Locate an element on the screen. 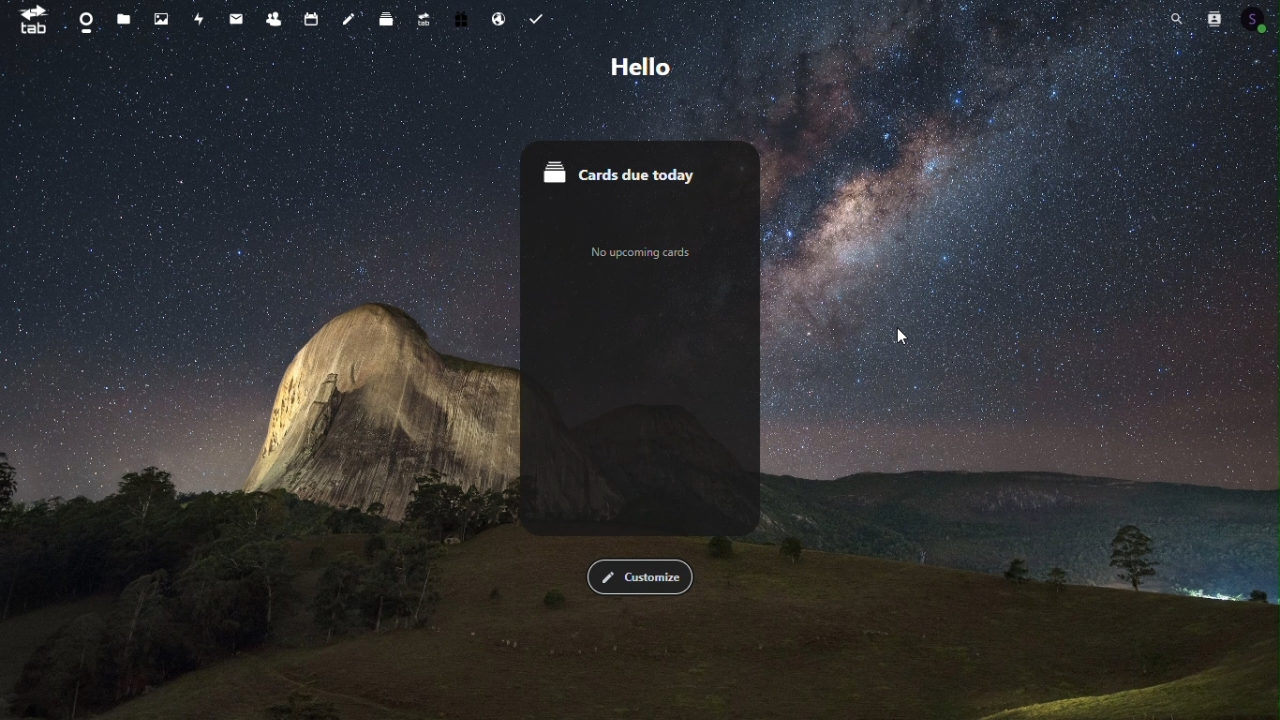 The height and width of the screenshot is (720, 1280). Calendar is located at coordinates (315, 19).